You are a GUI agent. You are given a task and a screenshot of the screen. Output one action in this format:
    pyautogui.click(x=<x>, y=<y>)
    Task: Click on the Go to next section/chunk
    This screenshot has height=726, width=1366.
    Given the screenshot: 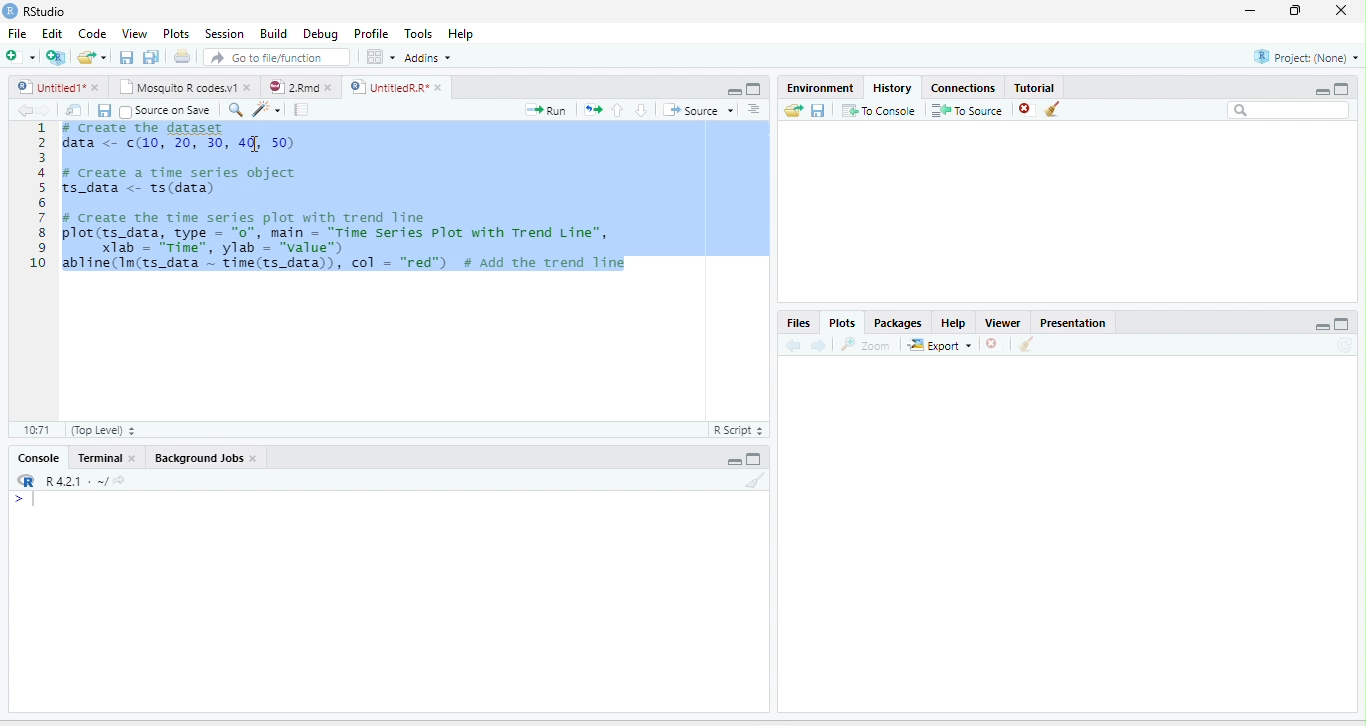 What is the action you would take?
    pyautogui.click(x=641, y=110)
    